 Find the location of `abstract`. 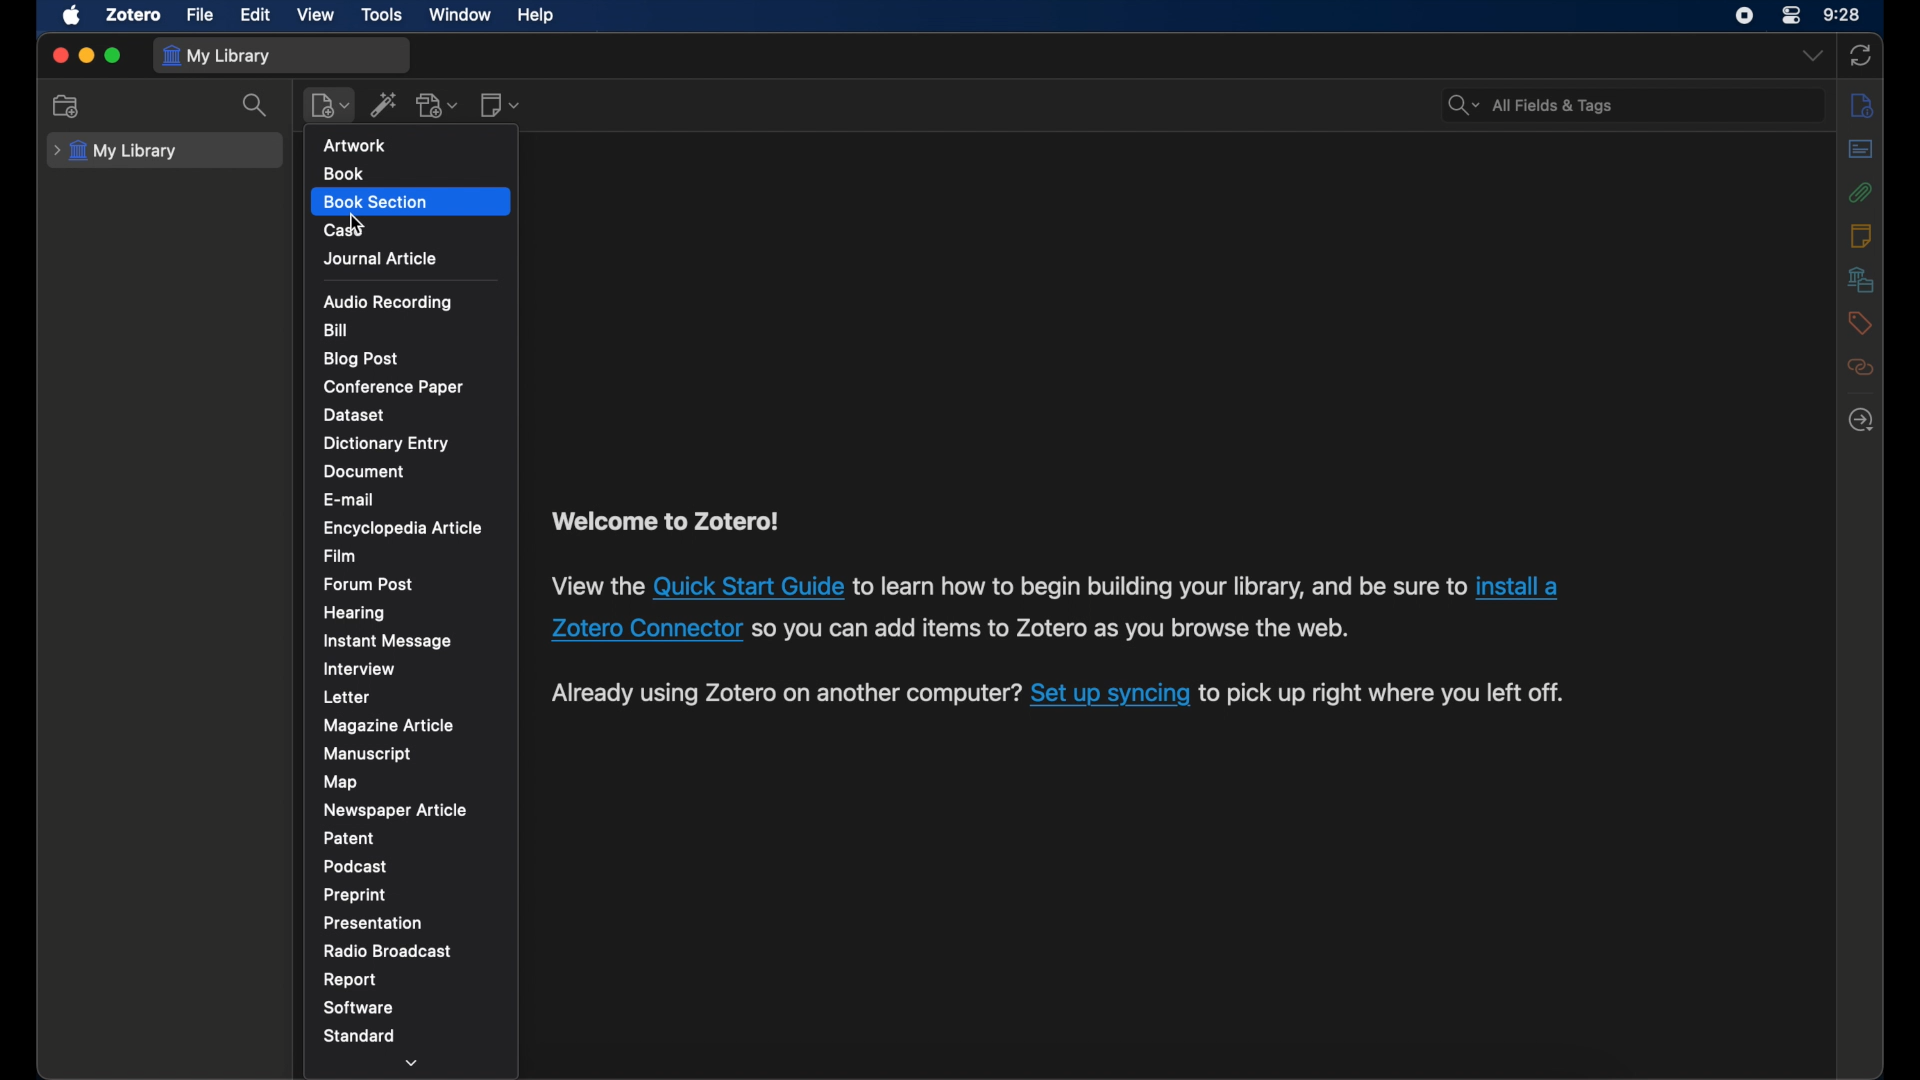

abstract is located at coordinates (1861, 149).